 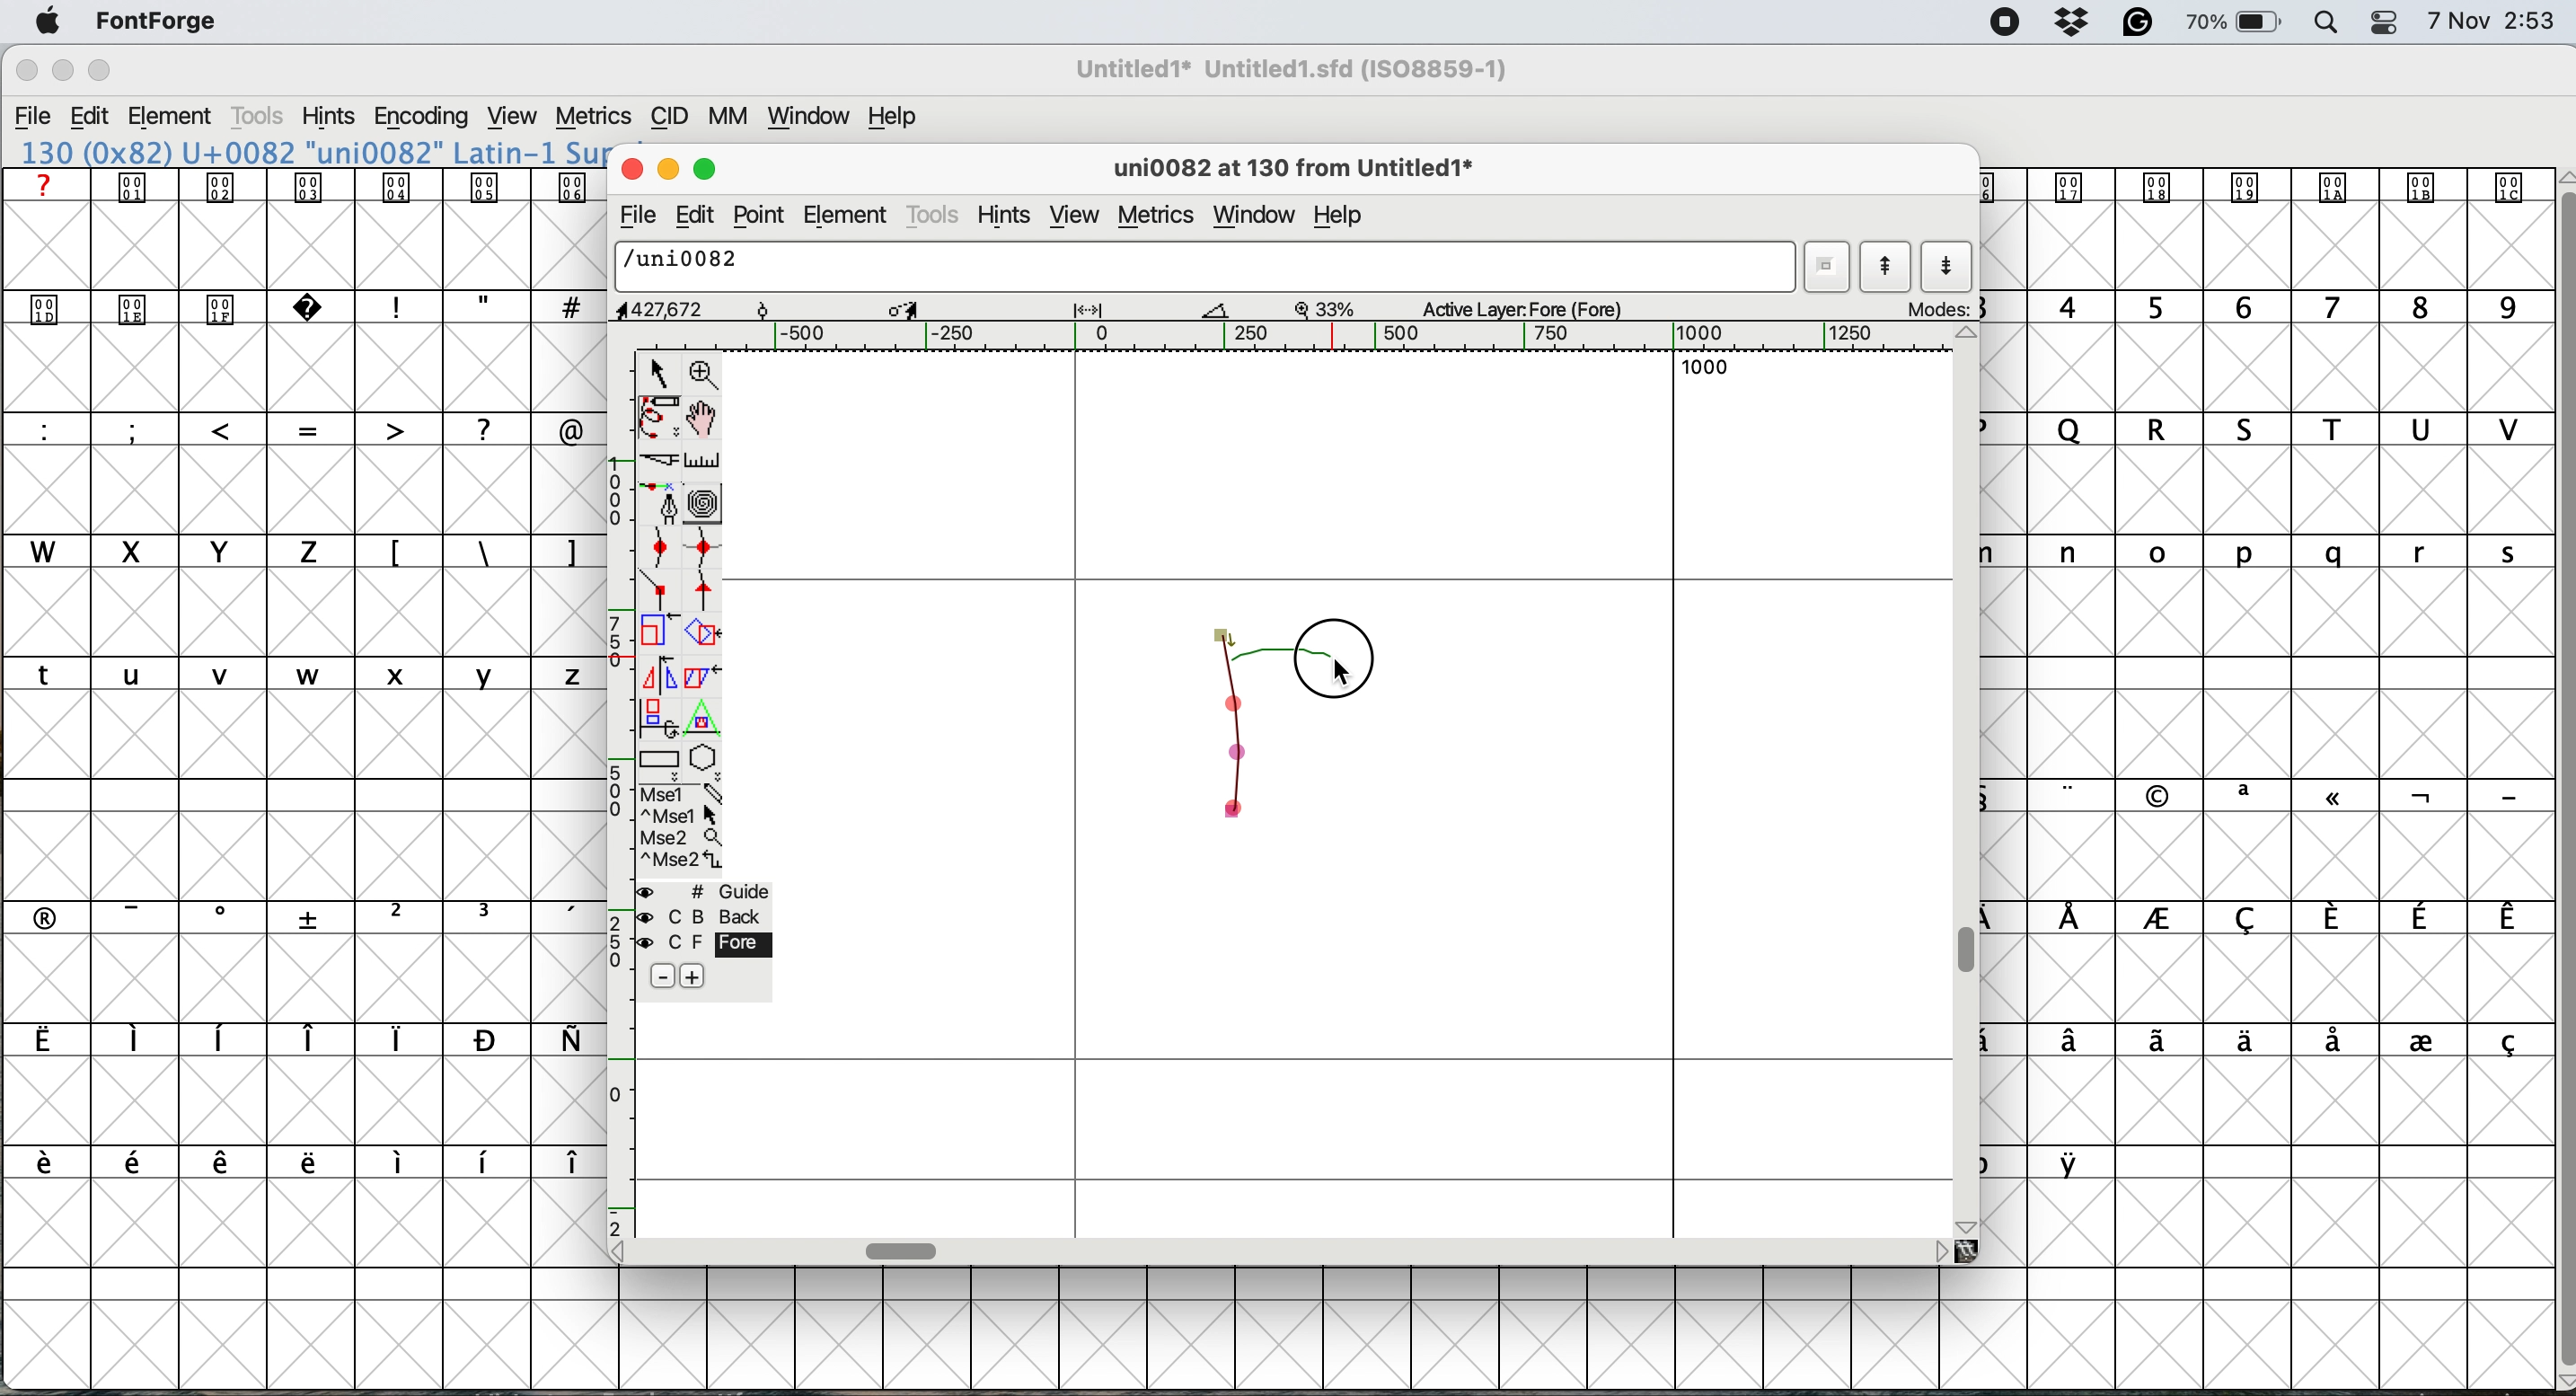 I want to click on special characters, so click(x=288, y=1161).